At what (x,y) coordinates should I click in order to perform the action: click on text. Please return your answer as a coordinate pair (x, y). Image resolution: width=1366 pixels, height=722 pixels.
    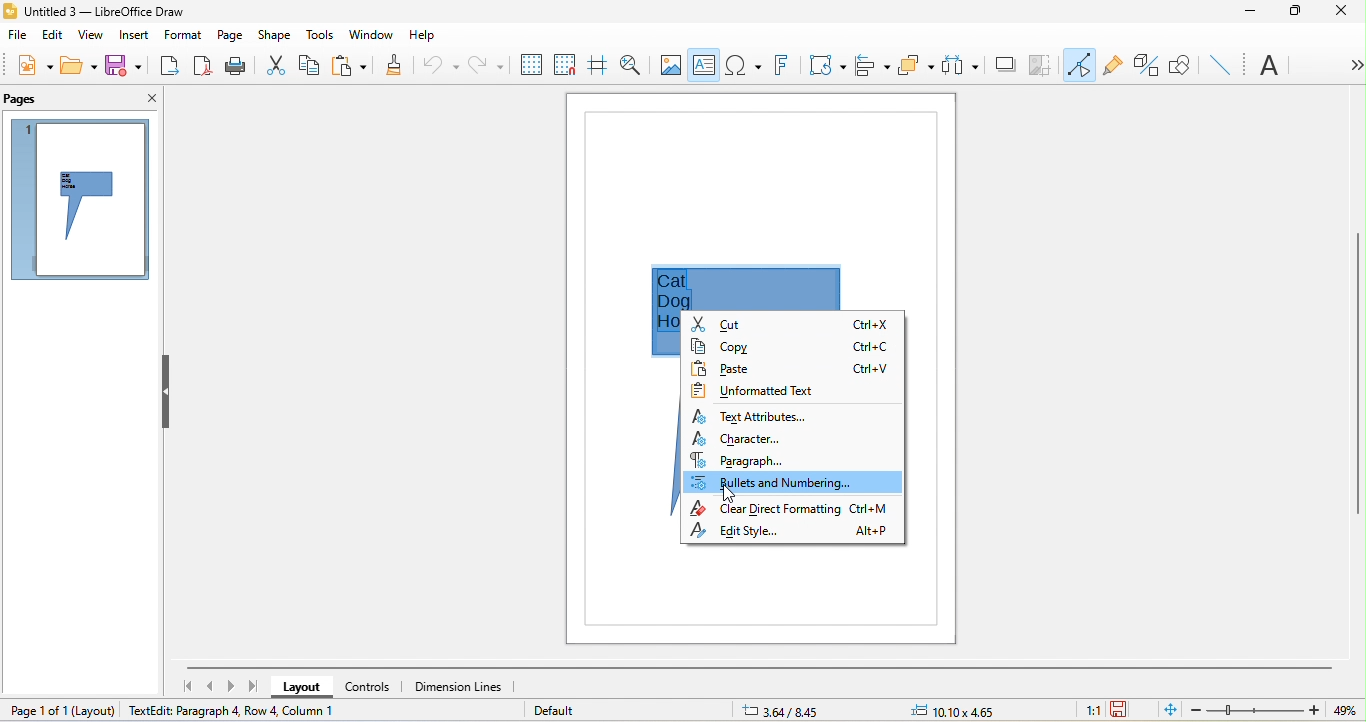
    Looking at the image, I should click on (1272, 67).